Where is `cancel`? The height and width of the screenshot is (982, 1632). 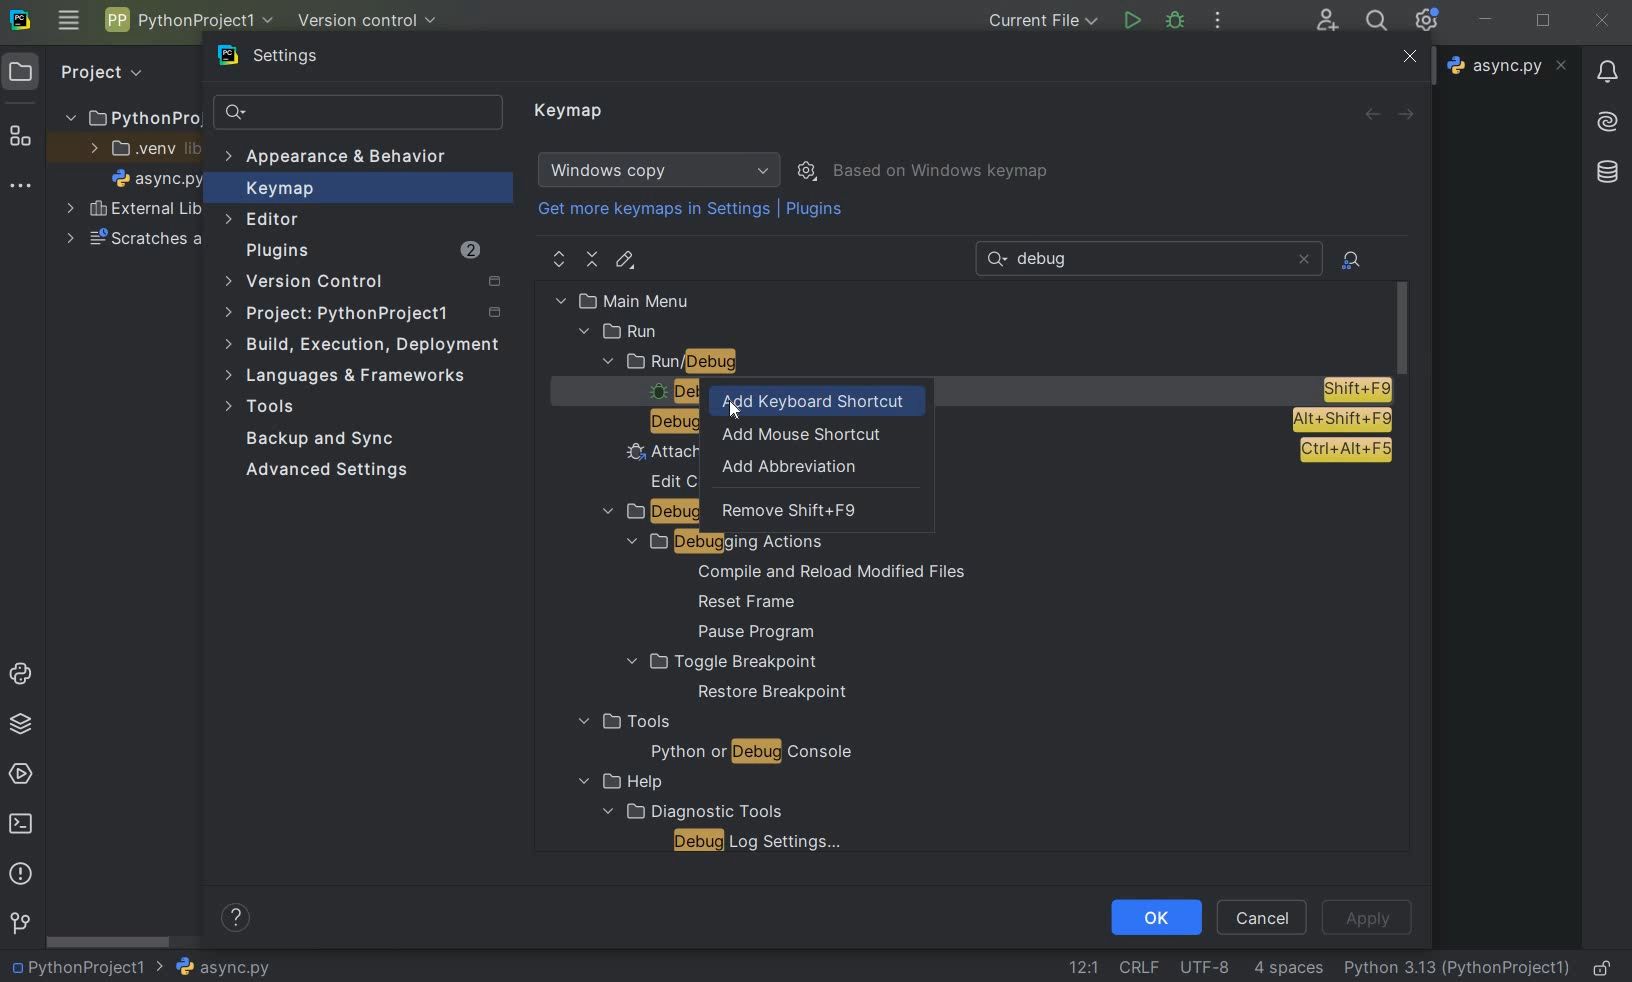
cancel is located at coordinates (1263, 916).